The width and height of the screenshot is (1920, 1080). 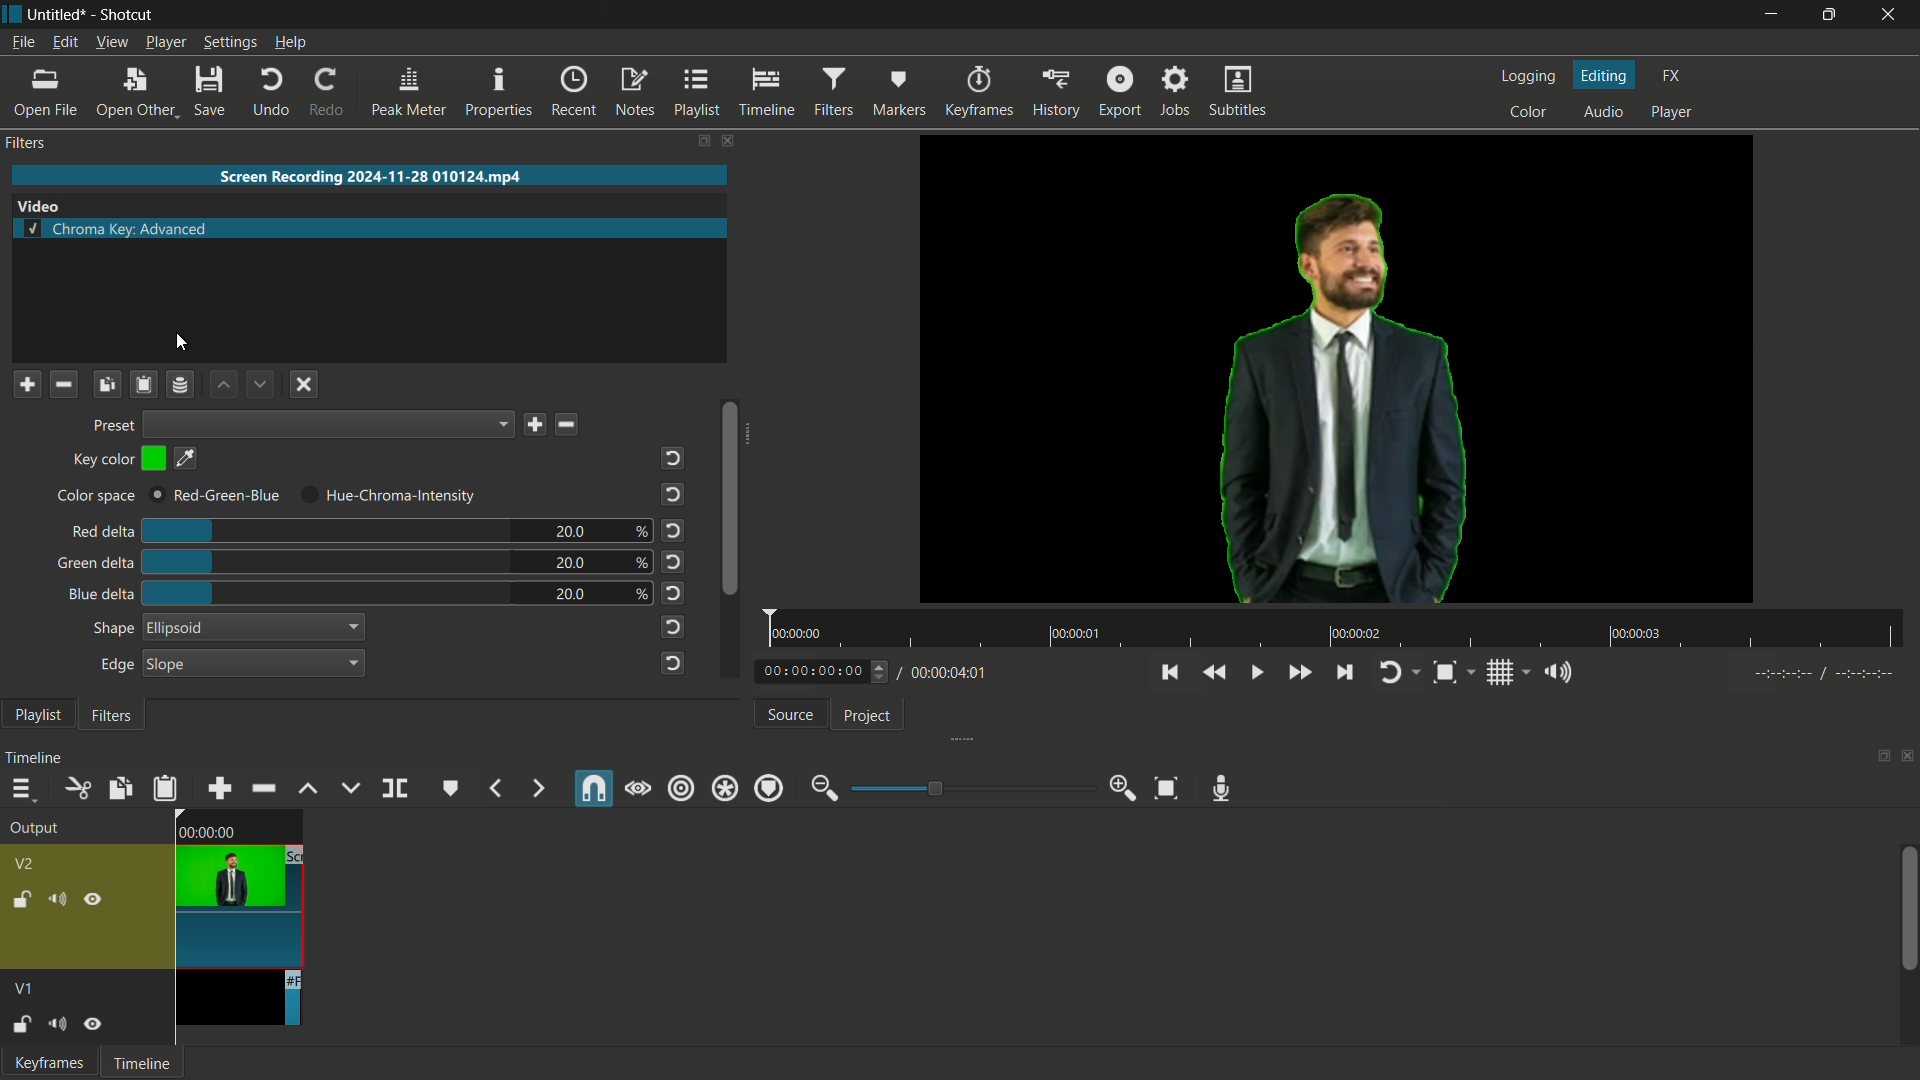 I want to click on reset to default, so click(x=672, y=627).